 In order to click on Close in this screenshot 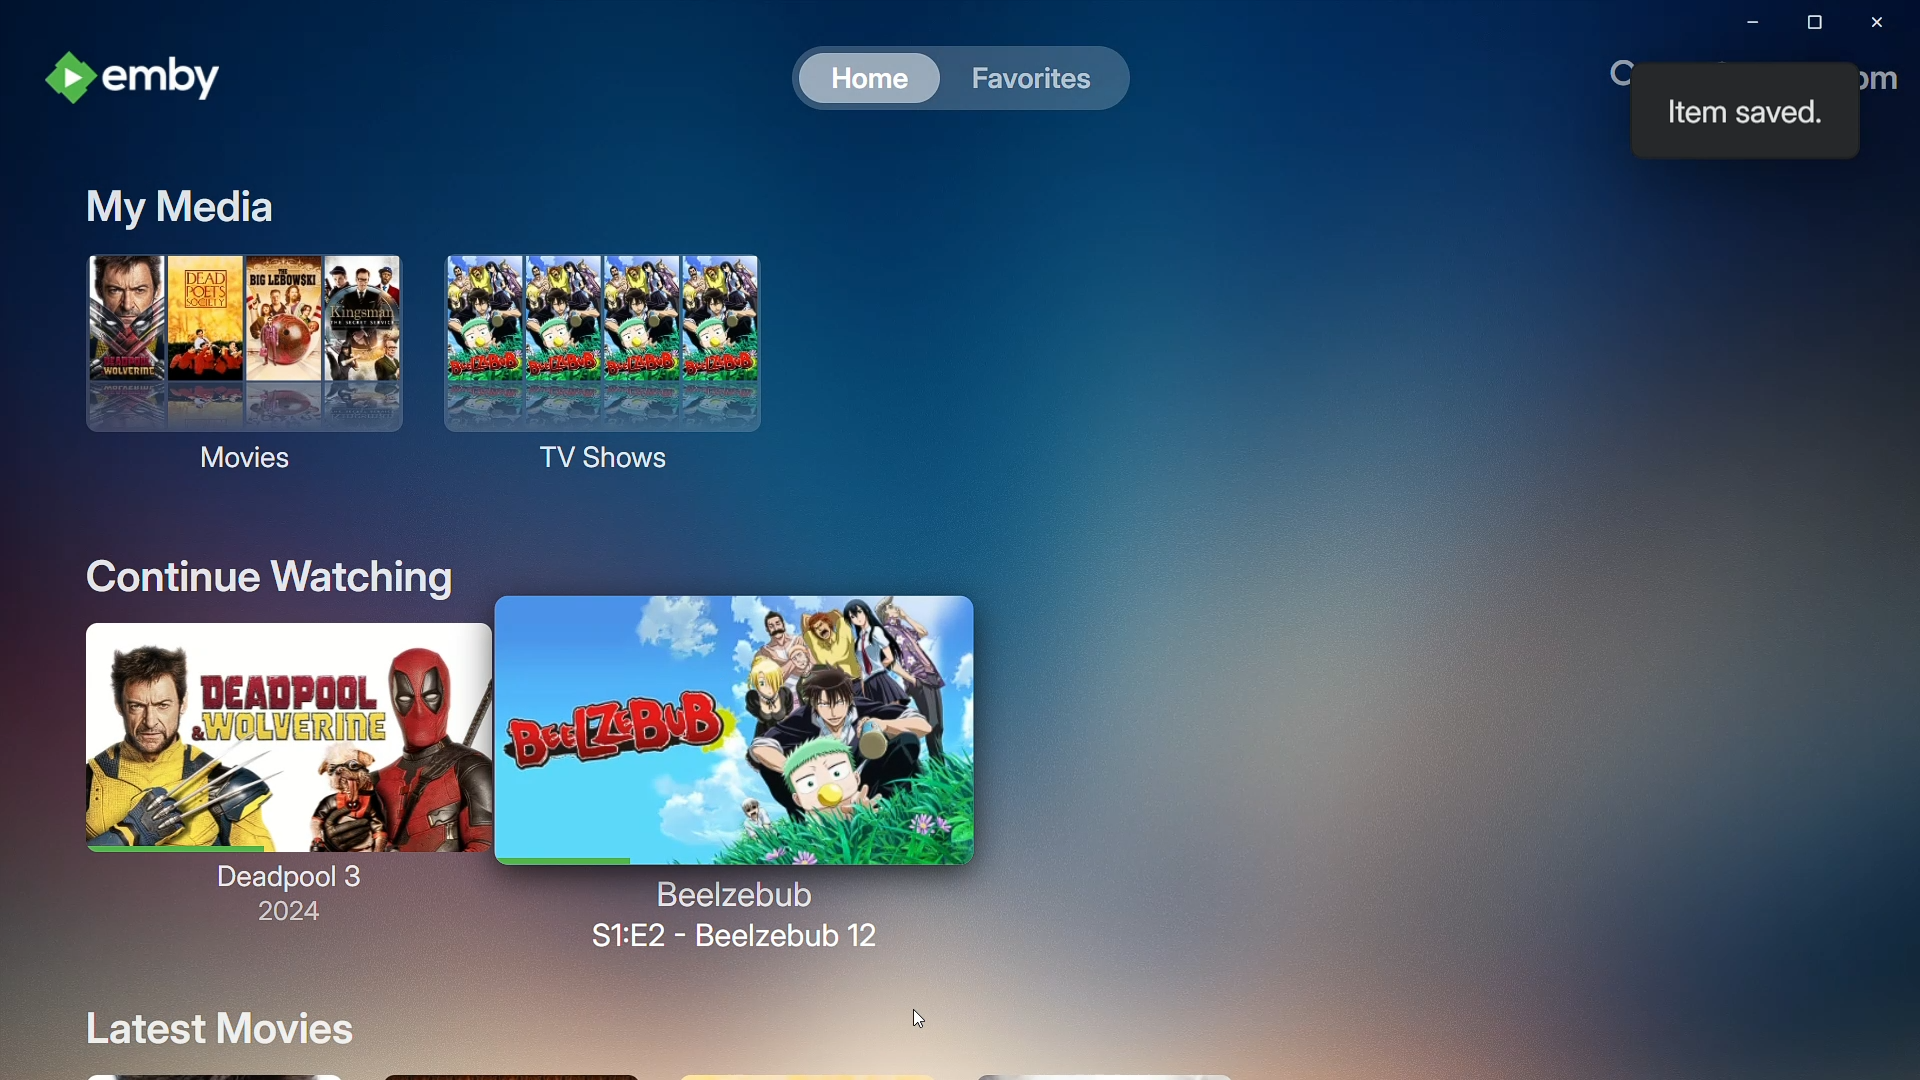, I will do `click(1878, 22)`.